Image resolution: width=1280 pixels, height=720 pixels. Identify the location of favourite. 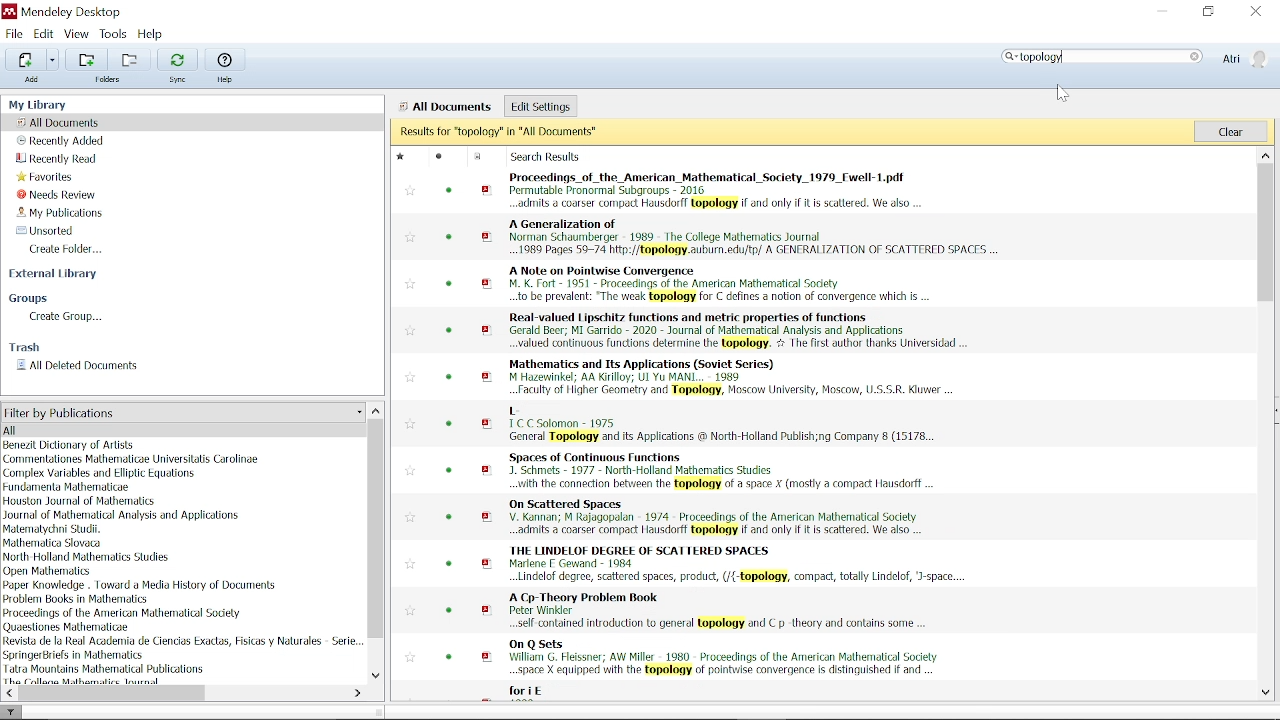
(409, 470).